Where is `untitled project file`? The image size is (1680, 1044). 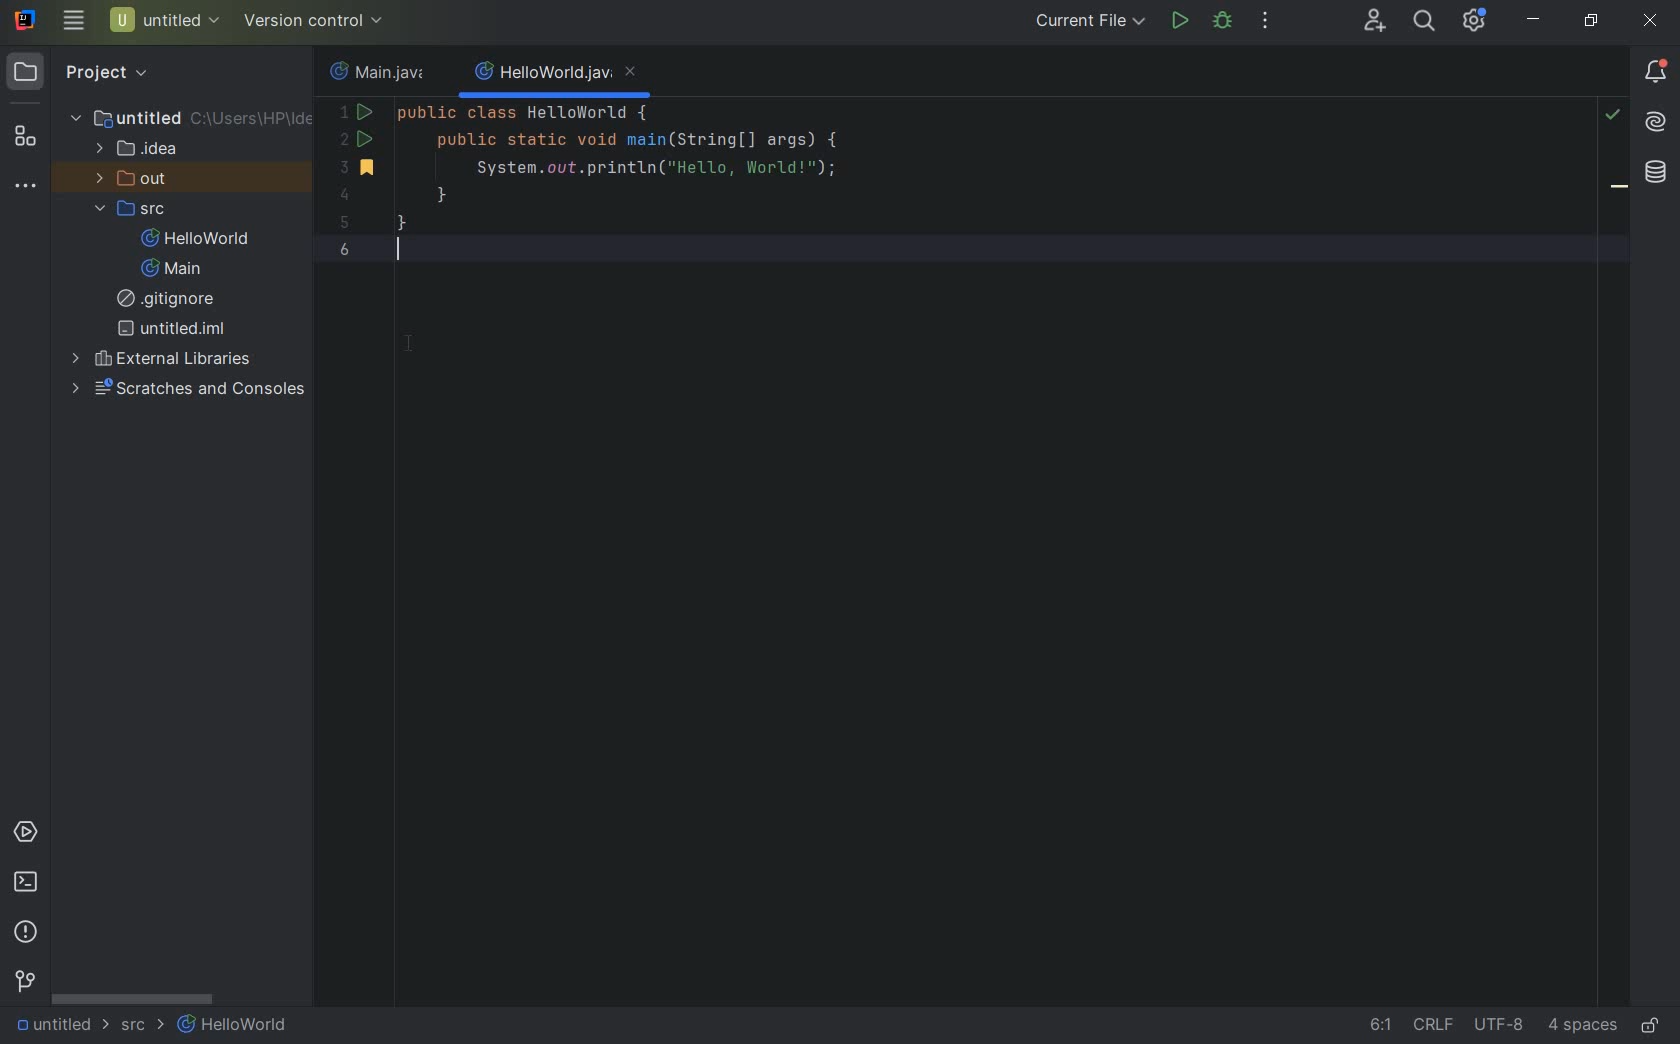
untitled project file is located at coordinates (164, 21).